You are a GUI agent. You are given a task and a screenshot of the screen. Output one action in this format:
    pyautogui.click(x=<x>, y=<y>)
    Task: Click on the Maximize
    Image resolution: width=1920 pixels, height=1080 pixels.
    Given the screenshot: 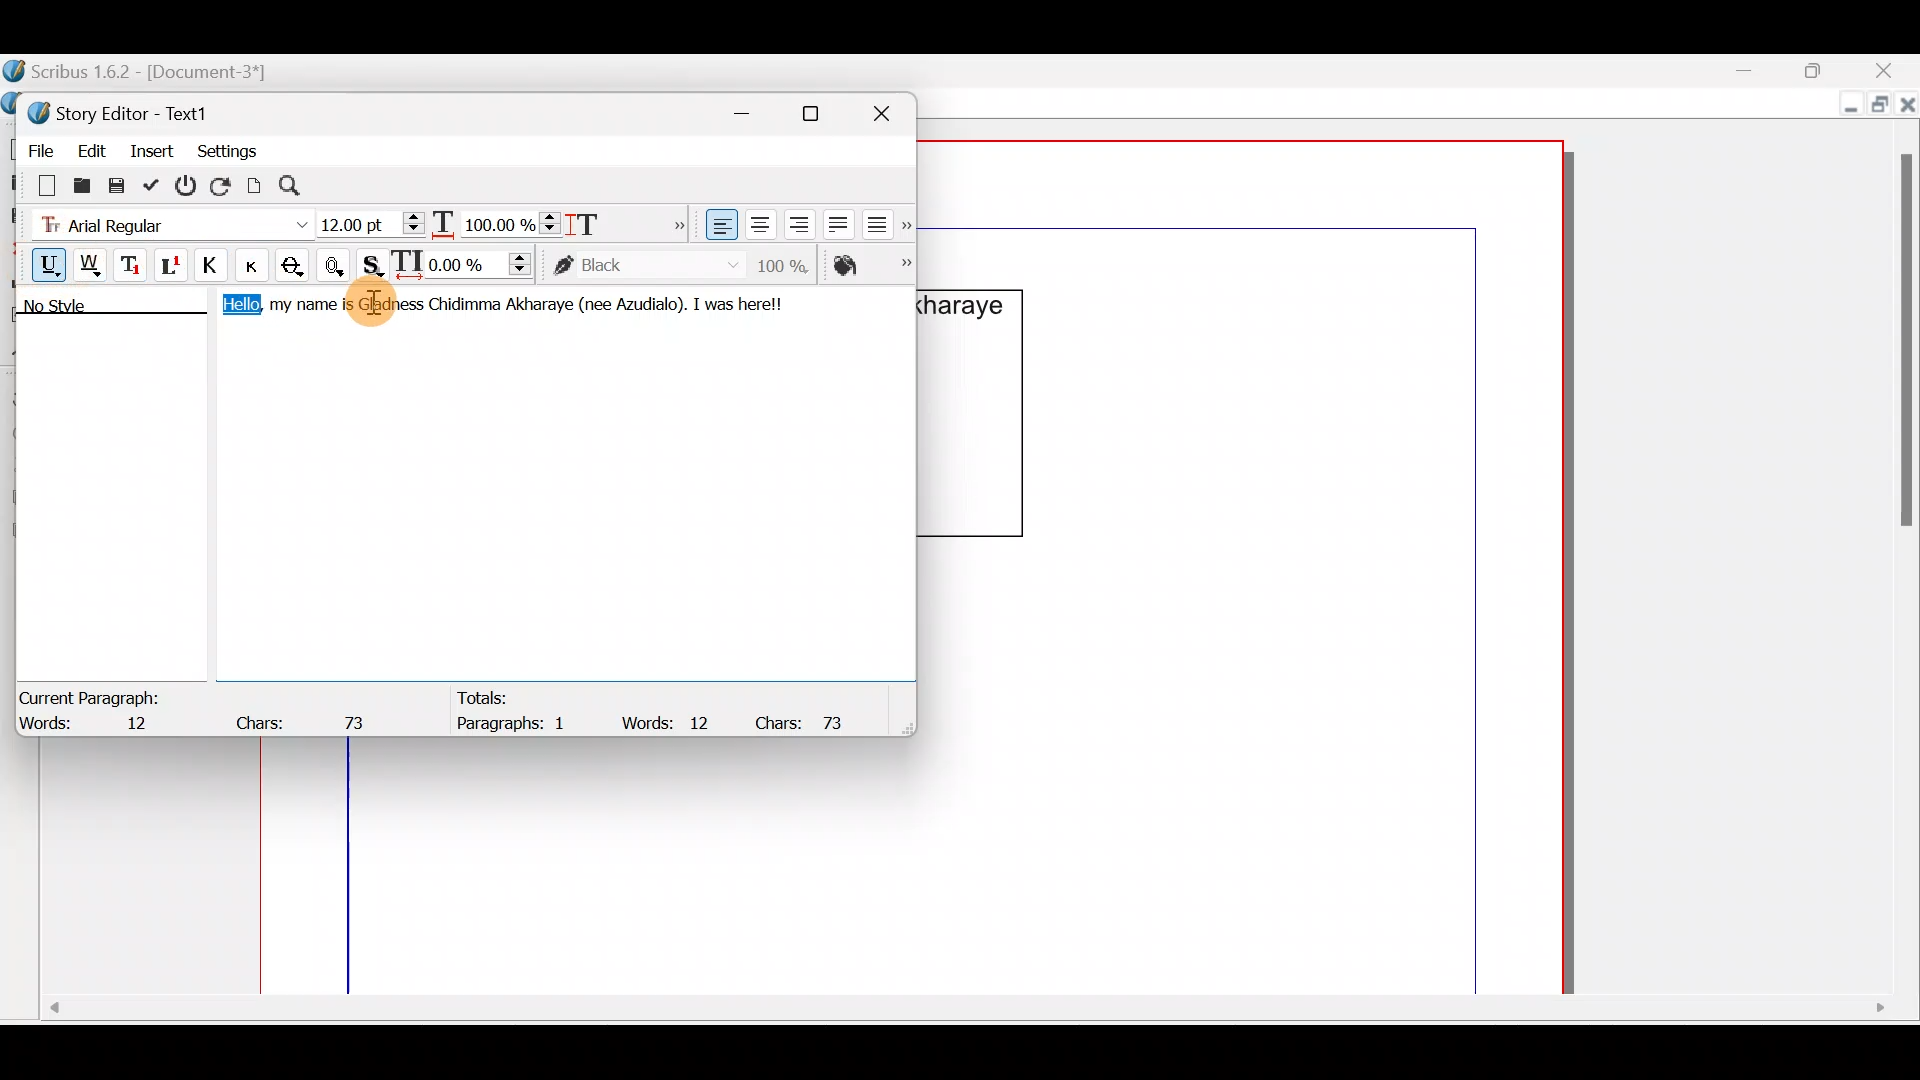 What is the action you would take?
    pyautogui.click(x=1877, y=107)
    